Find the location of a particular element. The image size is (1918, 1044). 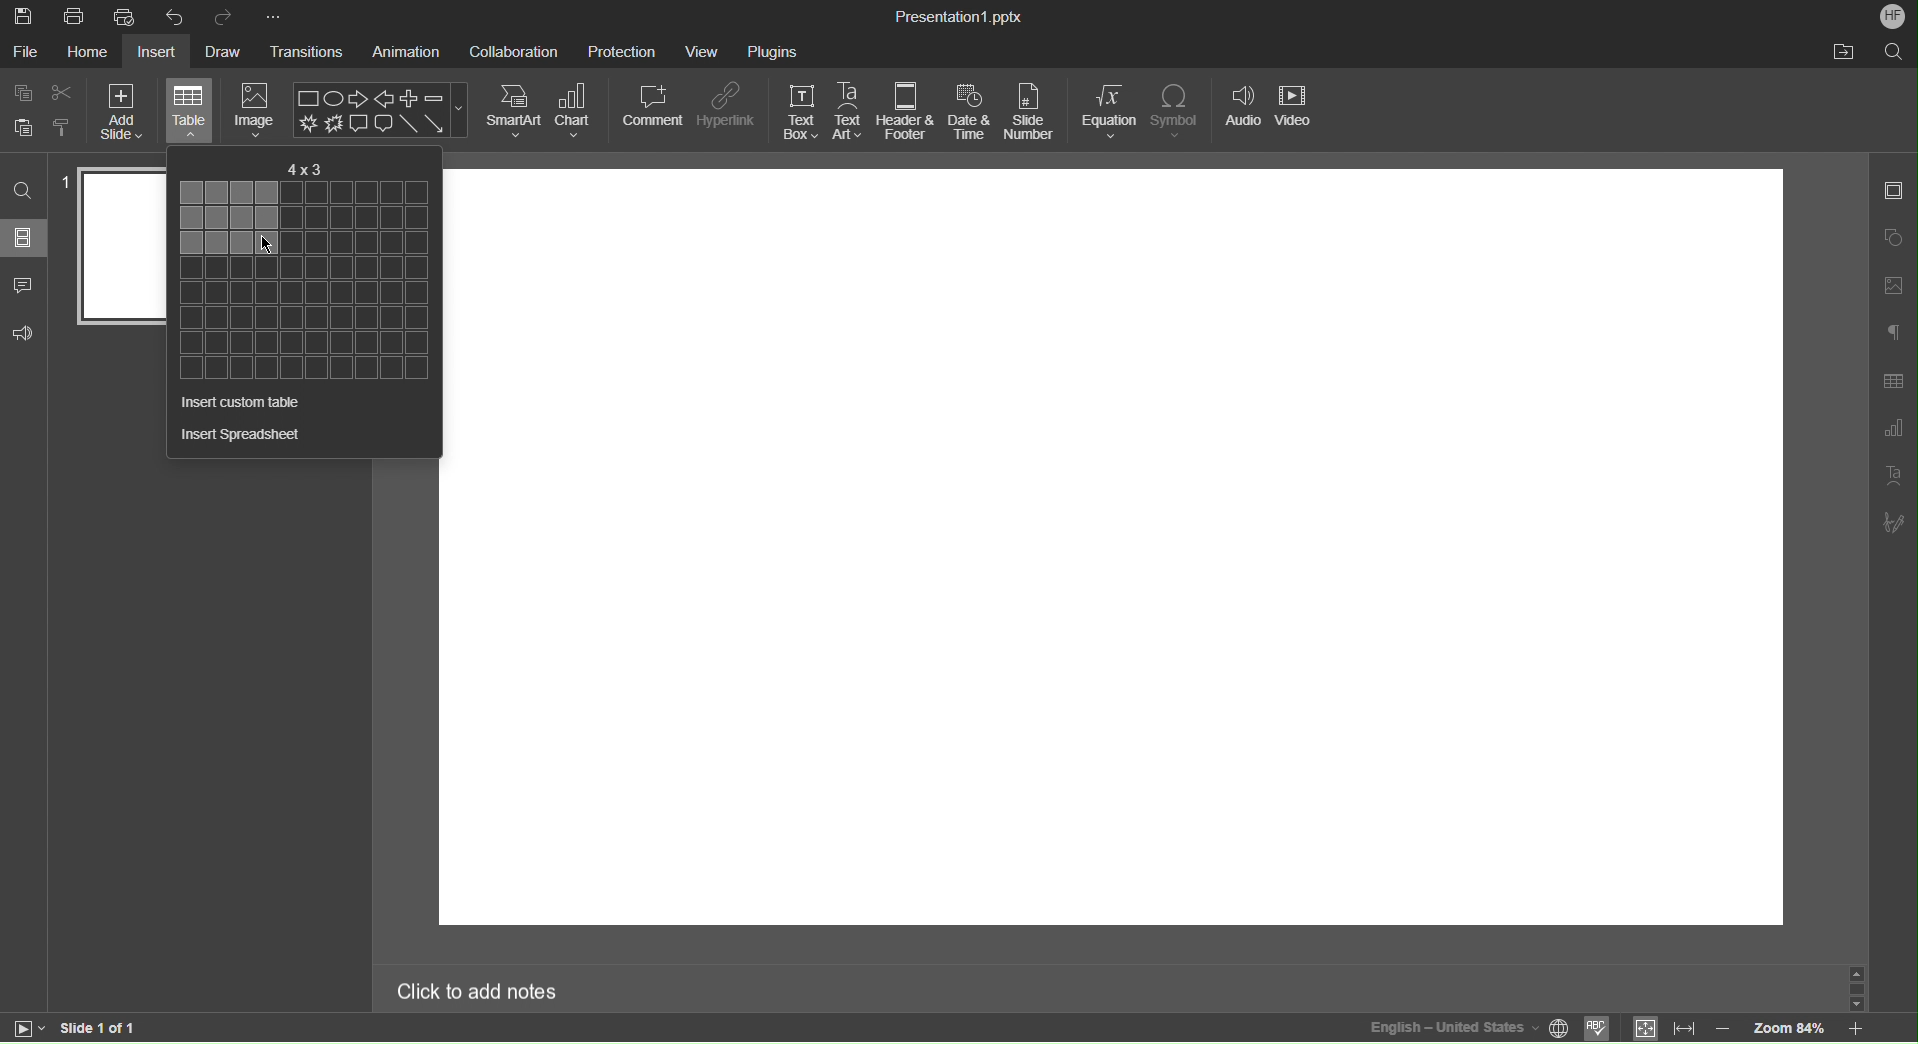

Slide Number is located at coordinates (1032, 112).